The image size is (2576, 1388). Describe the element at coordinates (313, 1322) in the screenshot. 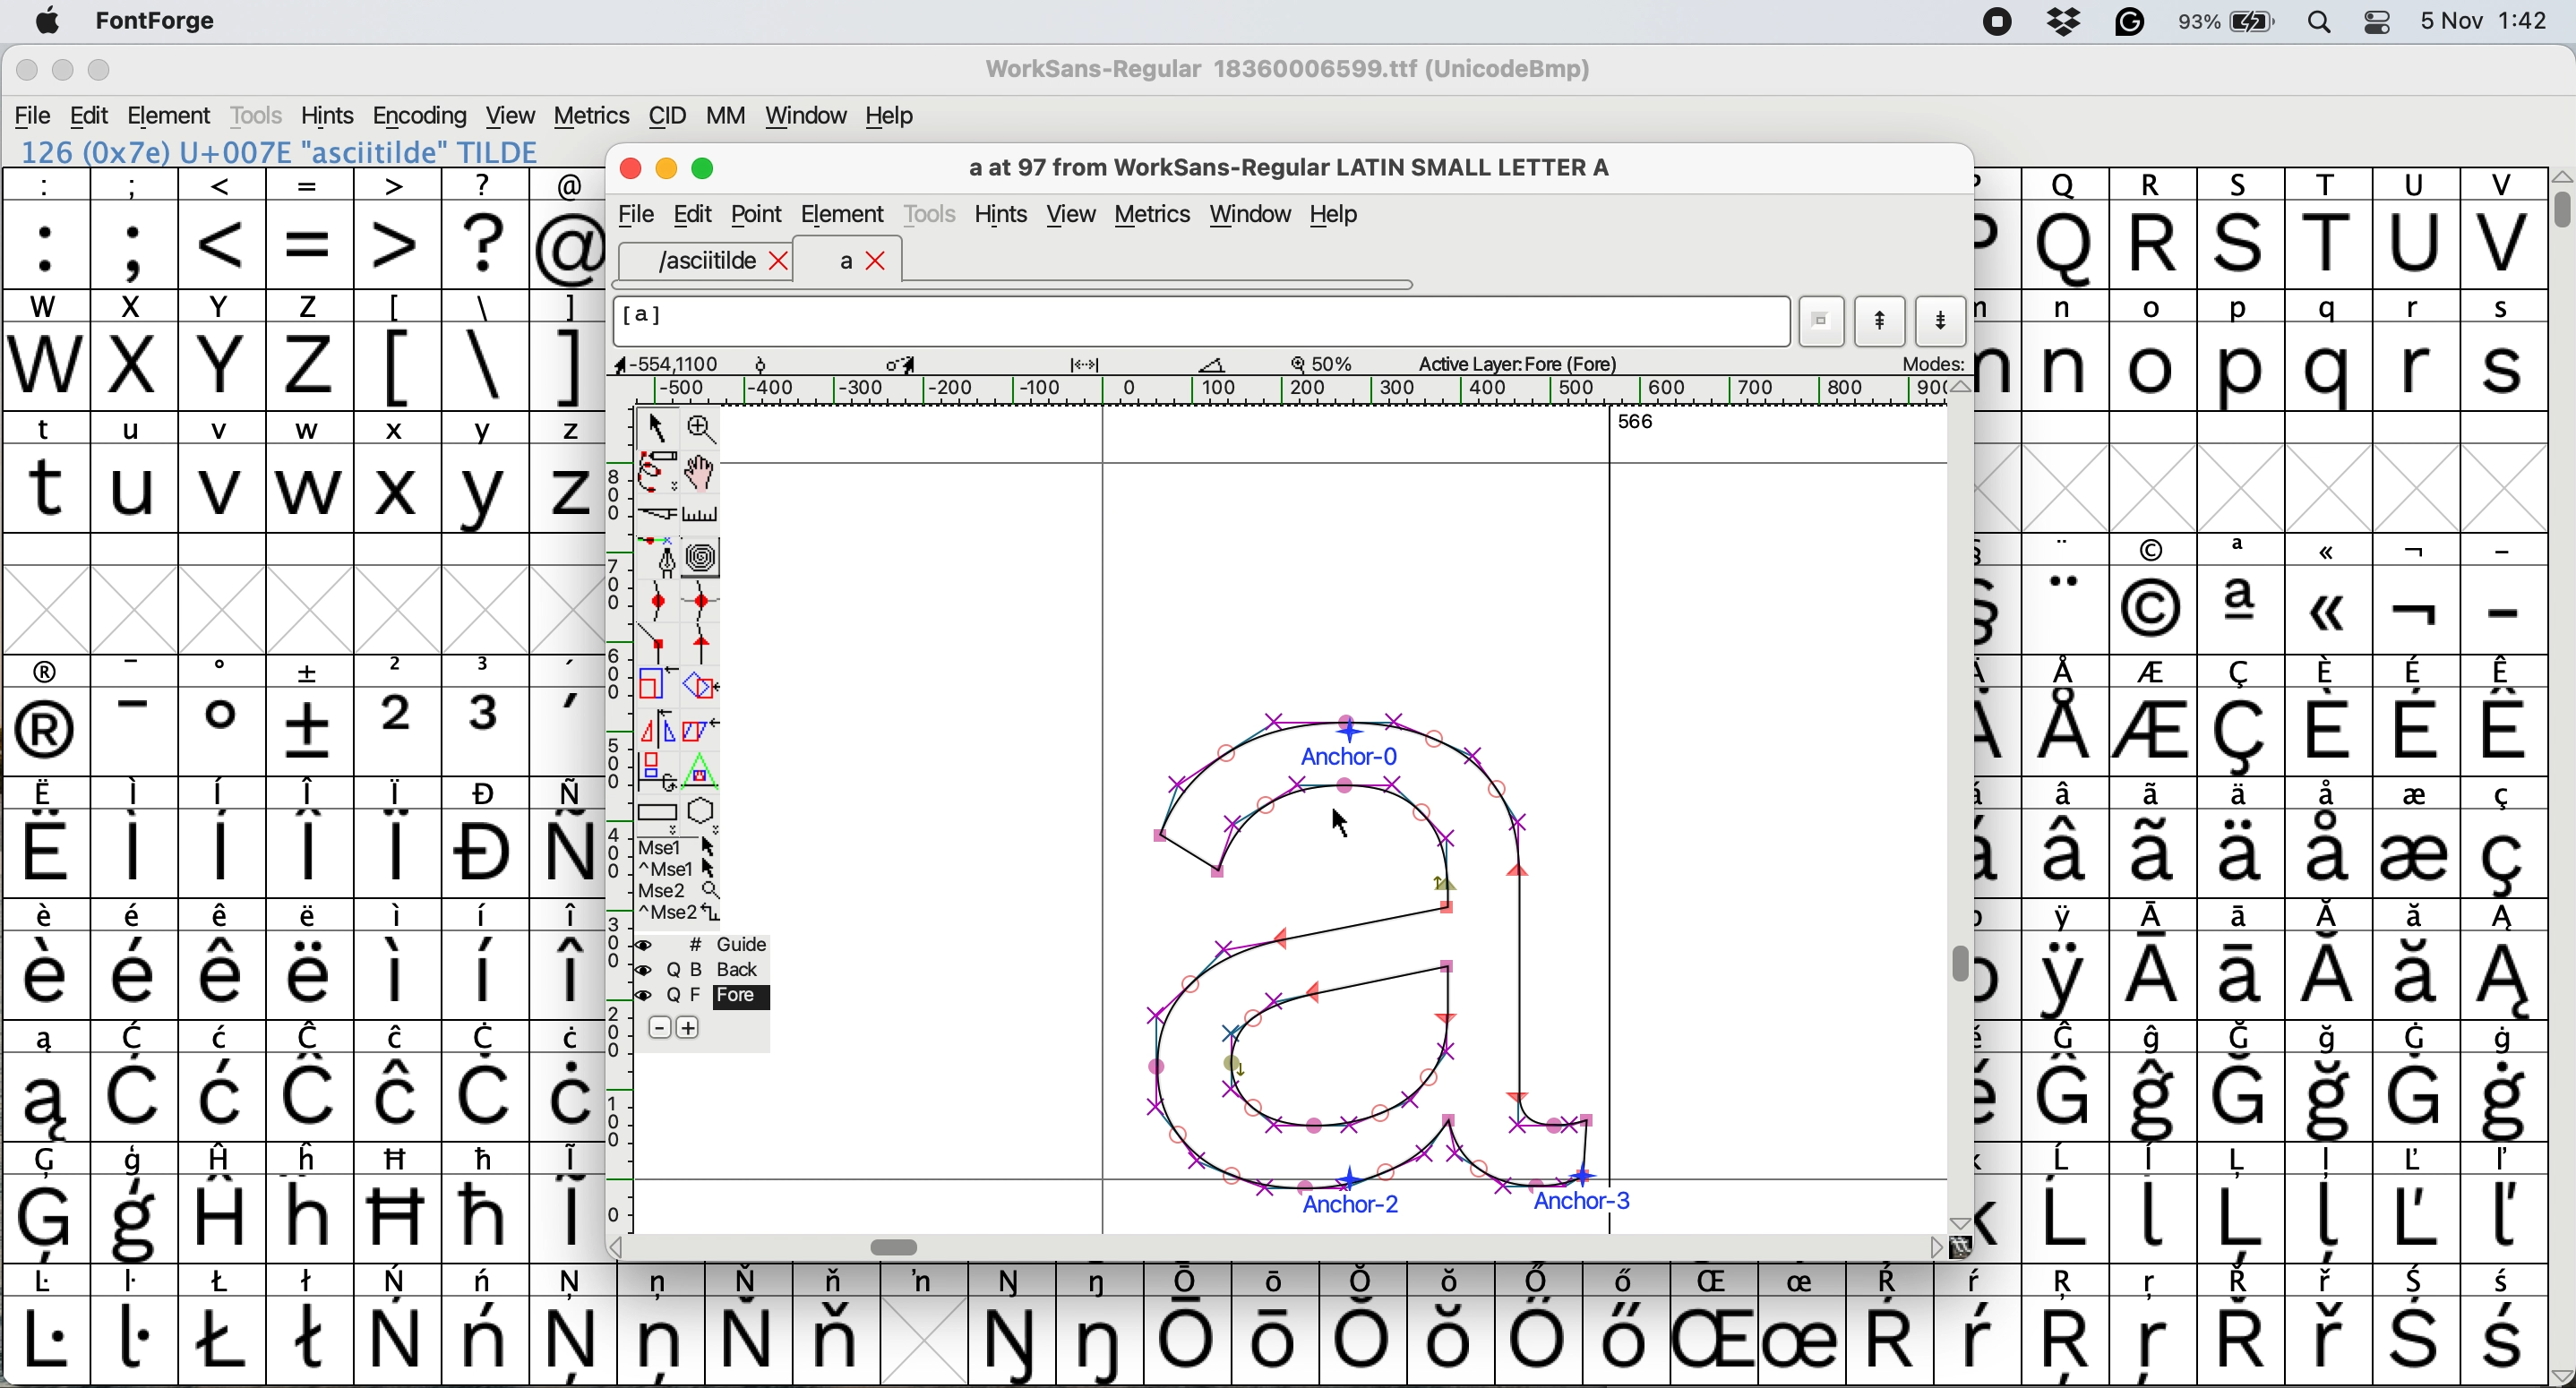

I see `symbol` at that location.